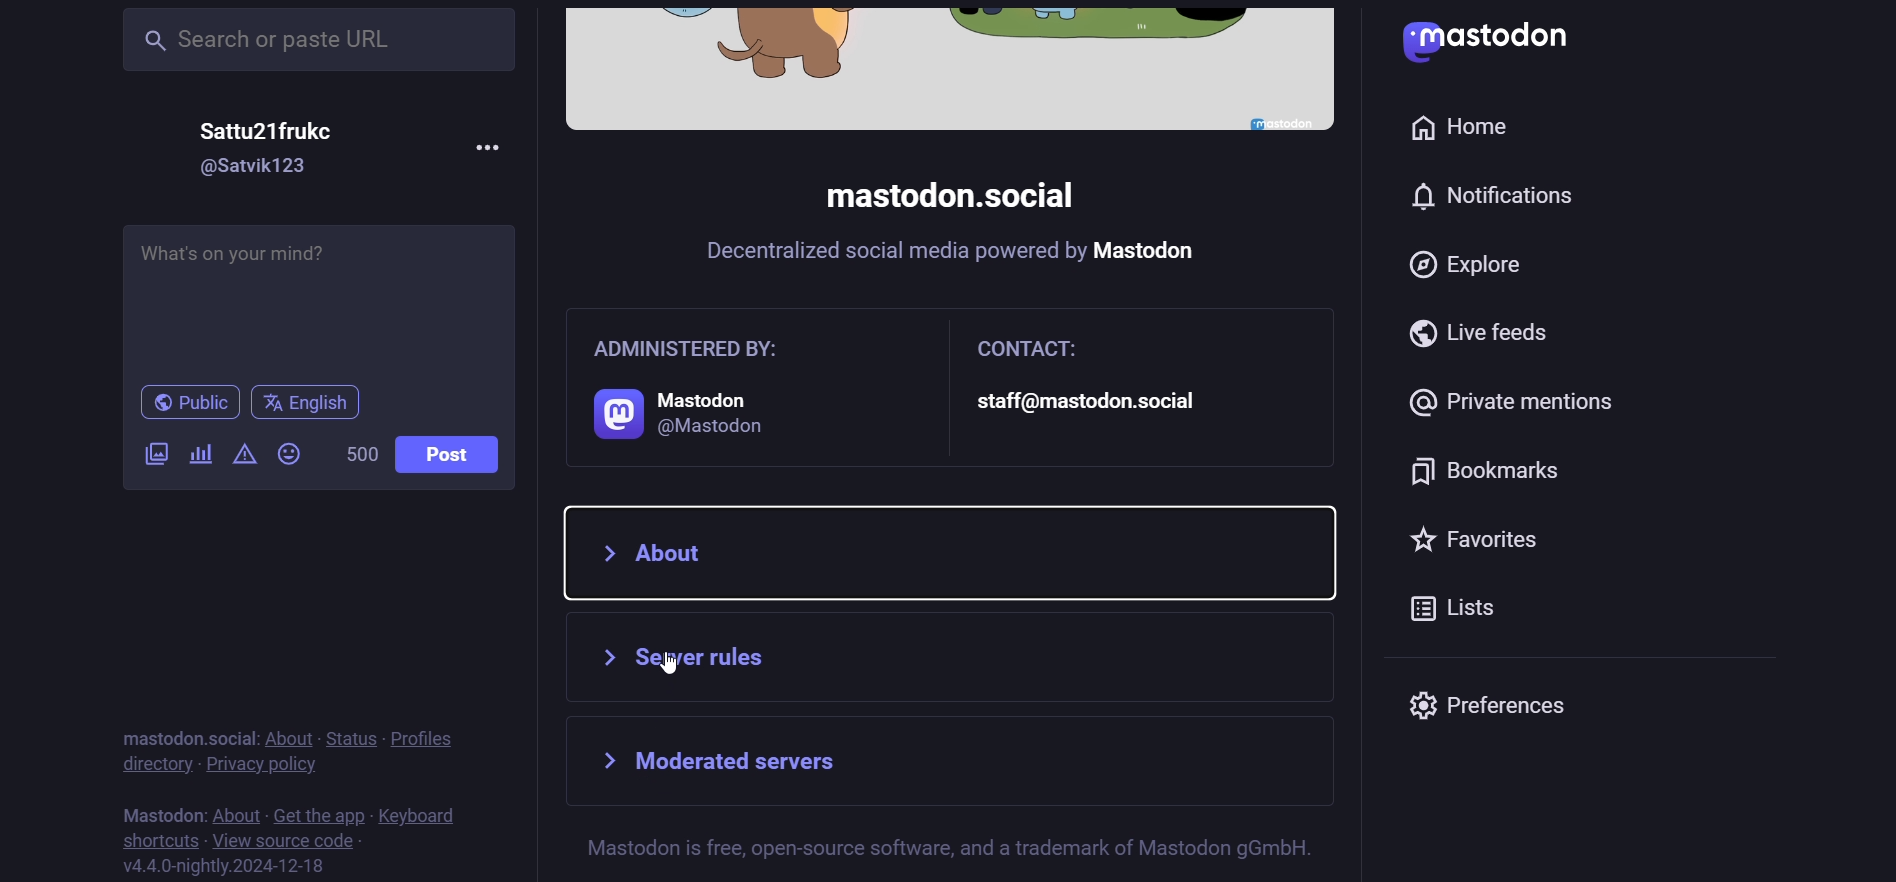 The image size is (1896, 882). What do you see at coordinates (1526, 396) in the screenshot?
I see `private mention` at bounding box center [1526, 396].